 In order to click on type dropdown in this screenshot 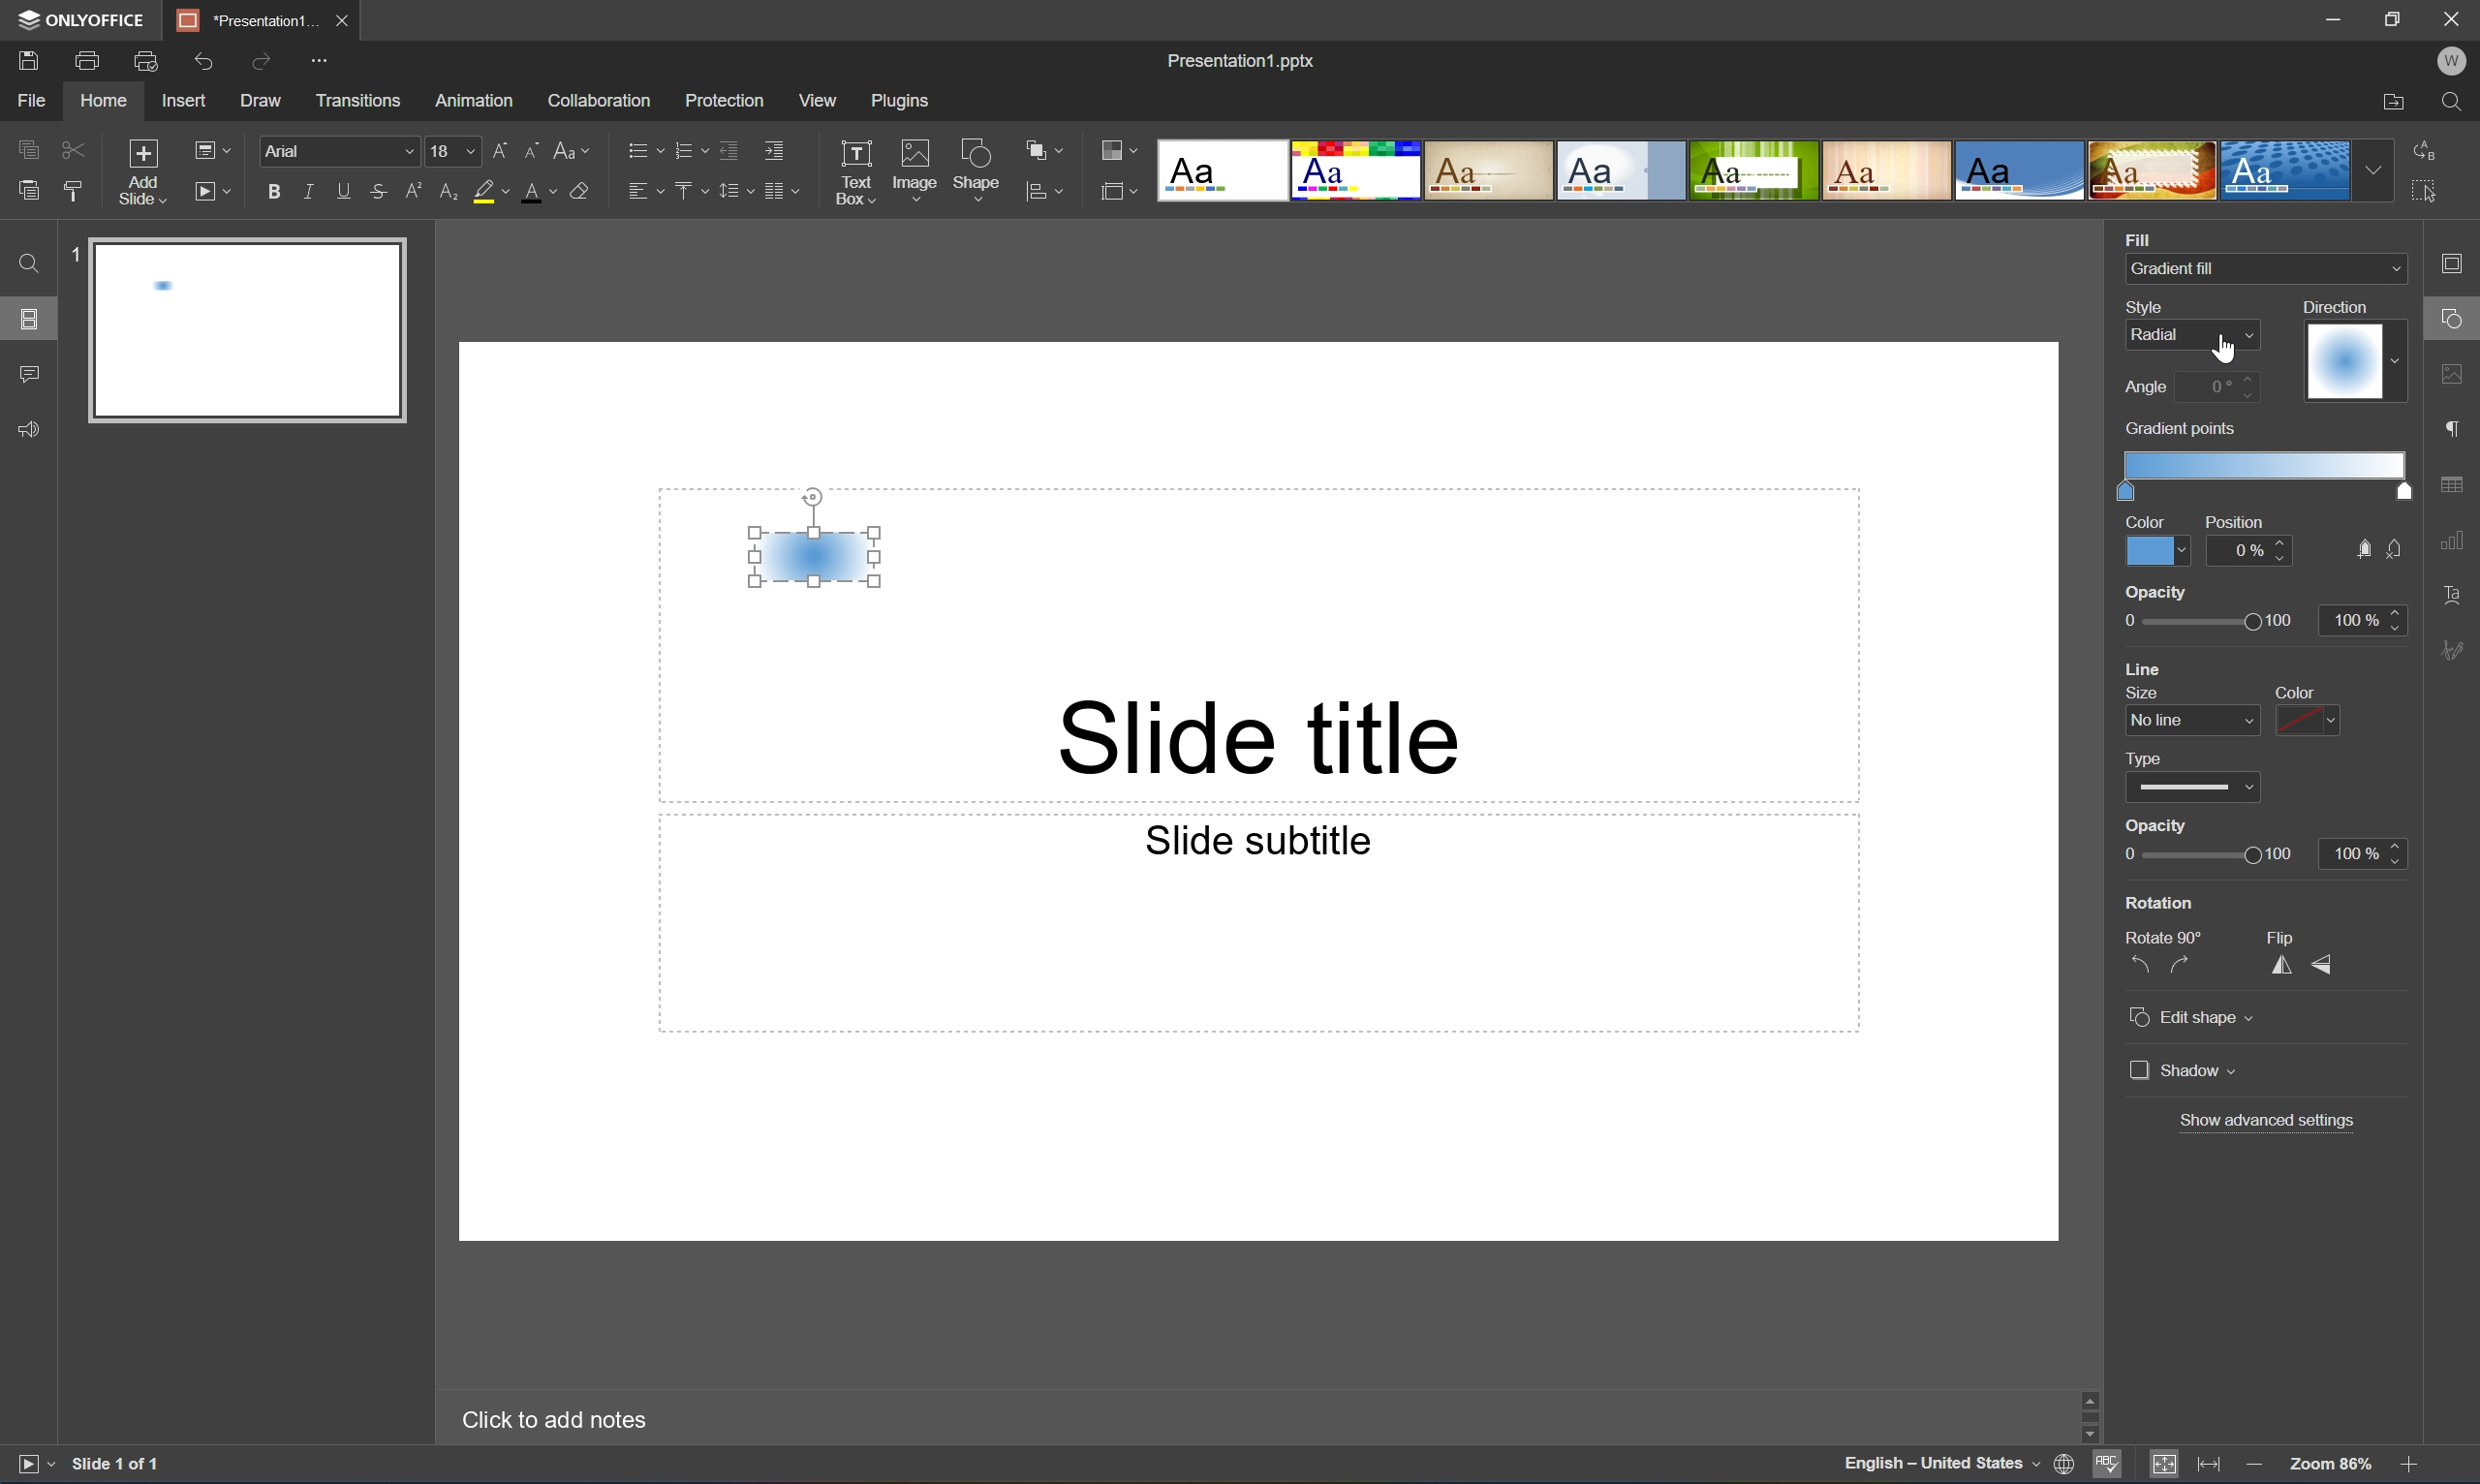, I will do `click(2195, 788)`.